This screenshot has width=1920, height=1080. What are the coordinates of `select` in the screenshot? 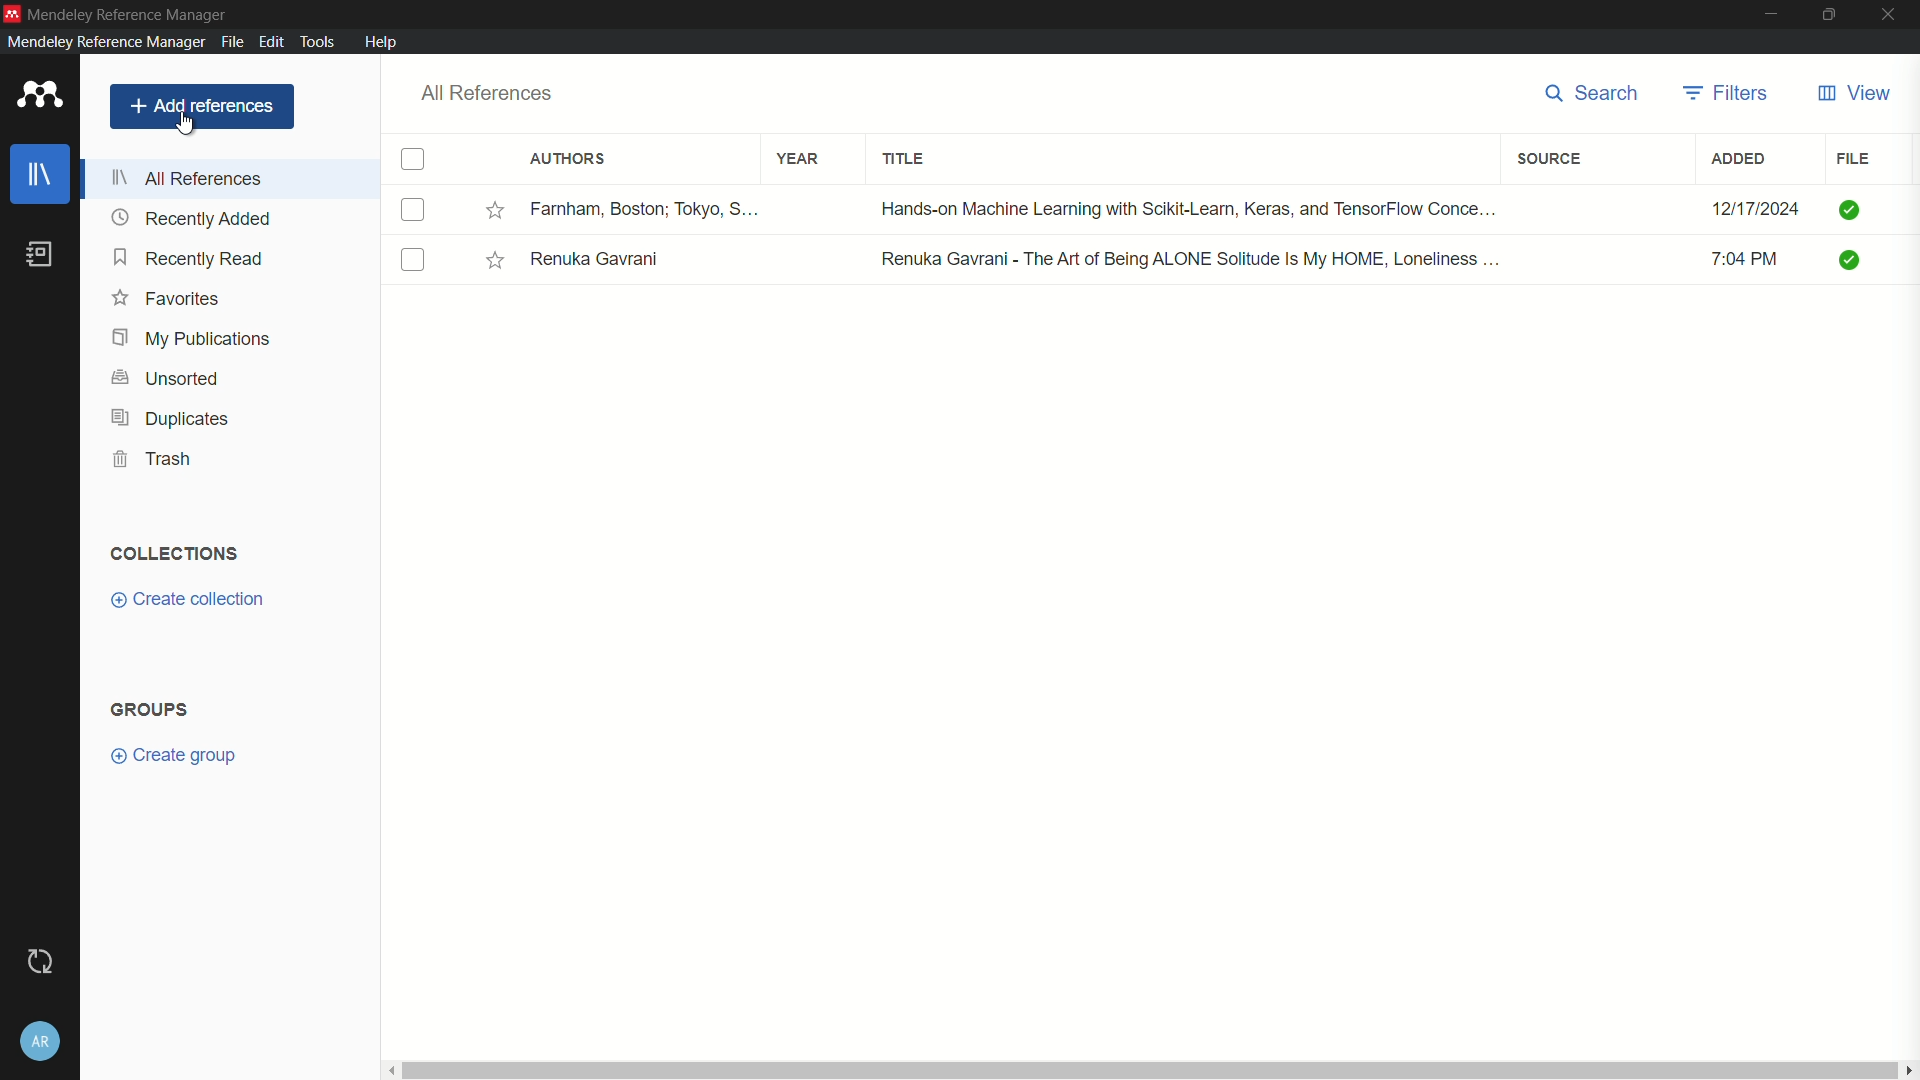 It's located at (412, 211).